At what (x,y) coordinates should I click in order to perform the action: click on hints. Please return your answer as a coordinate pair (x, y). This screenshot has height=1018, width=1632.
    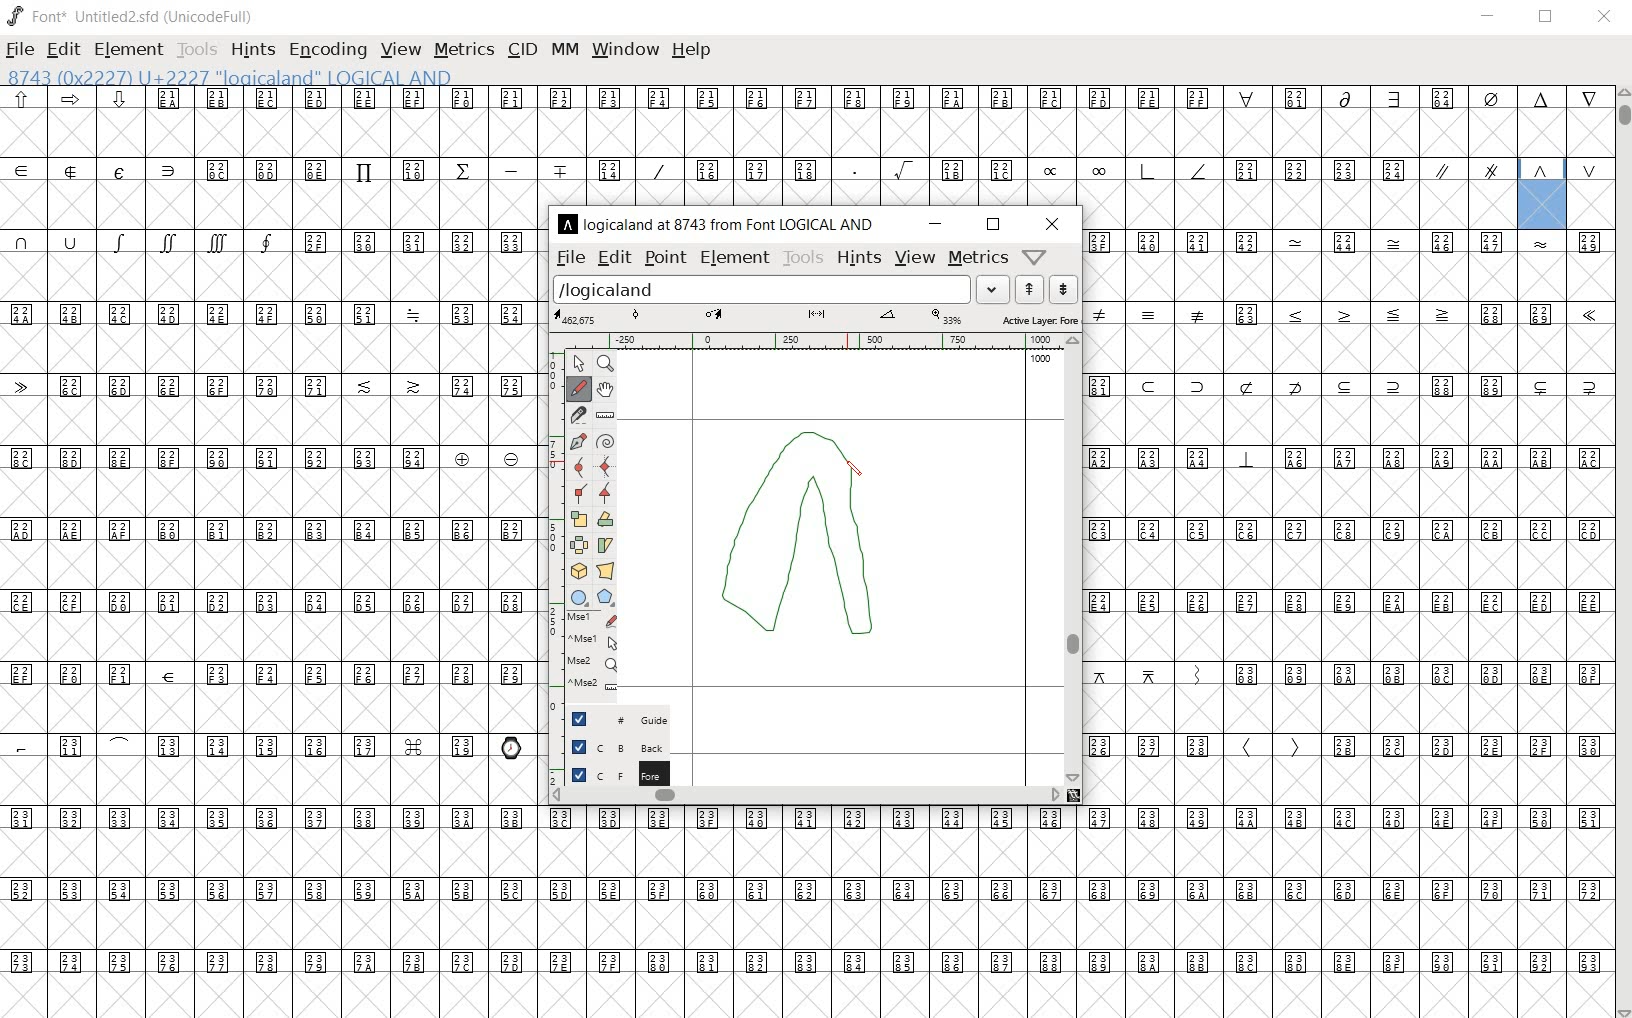
    Looking at the image, I should click on (857, 260).